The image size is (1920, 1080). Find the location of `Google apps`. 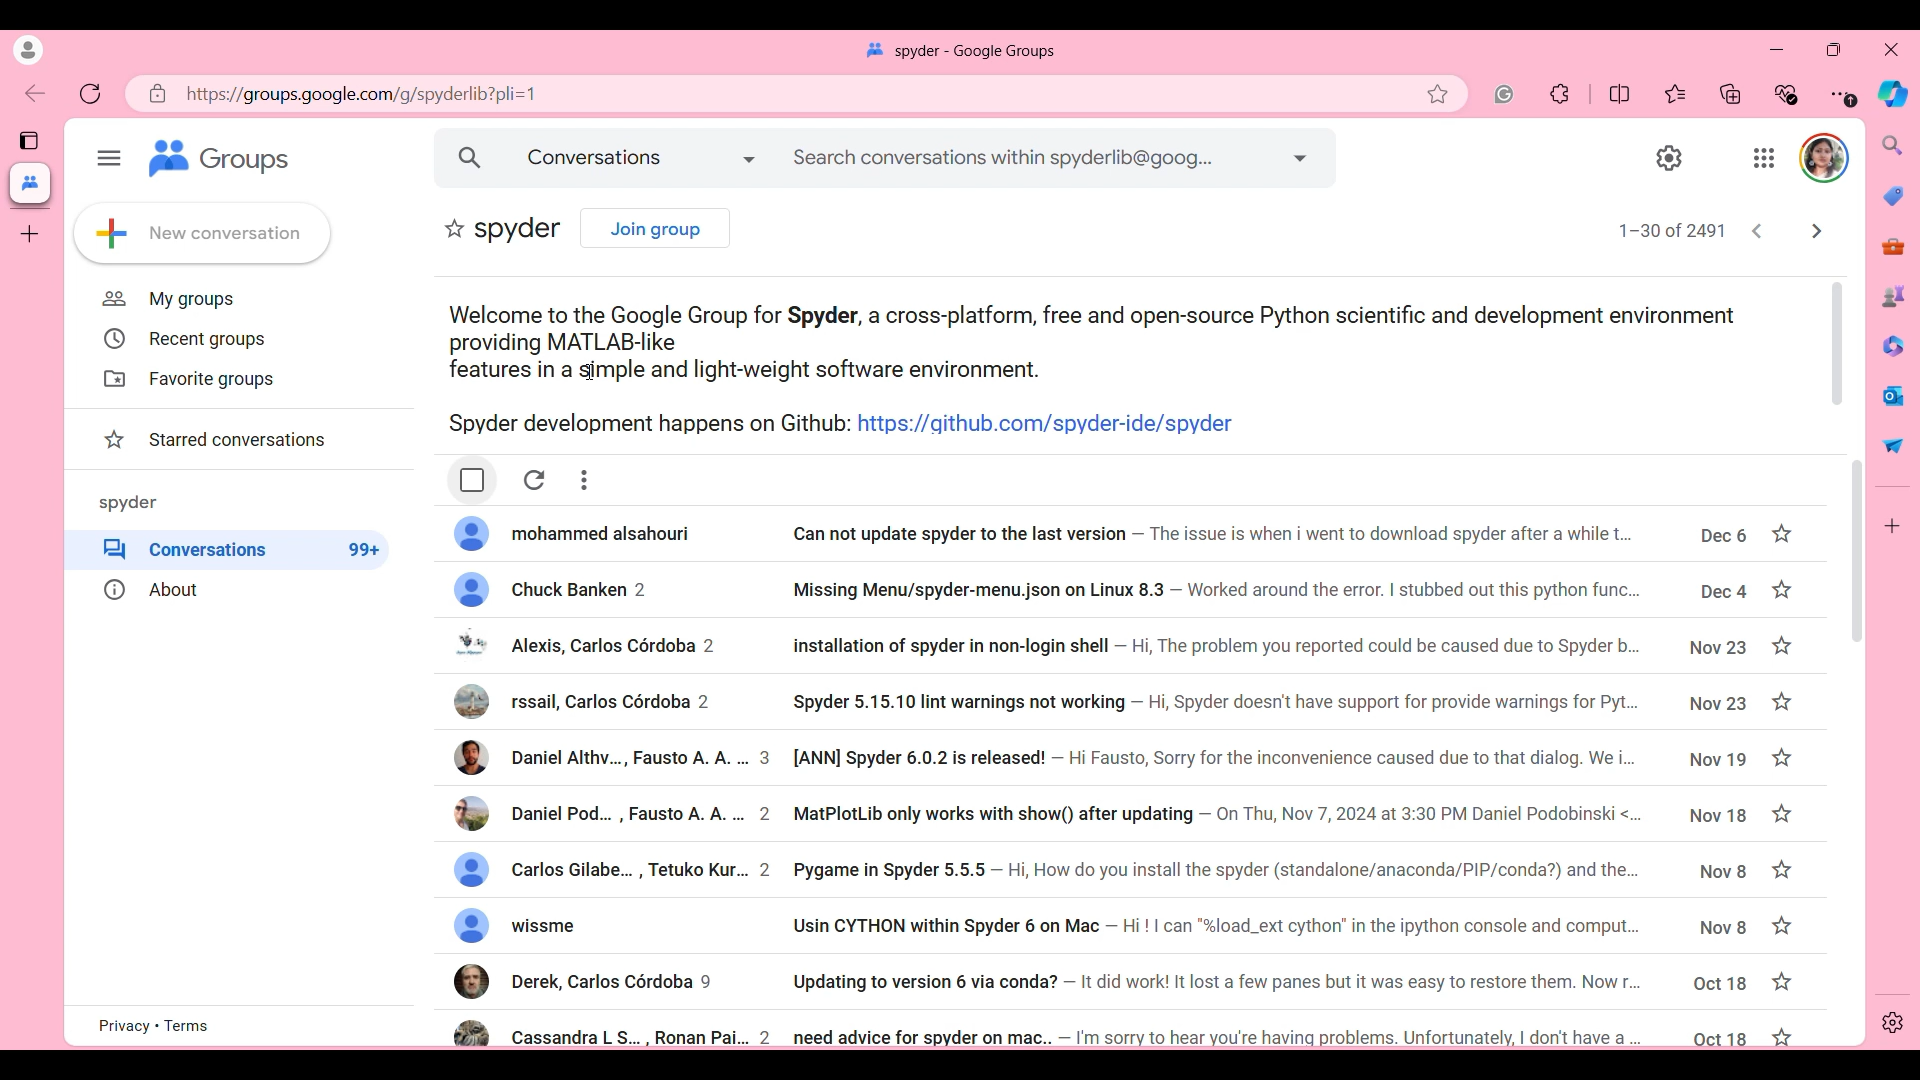

Google apps is located at coordinates (1765, 158).